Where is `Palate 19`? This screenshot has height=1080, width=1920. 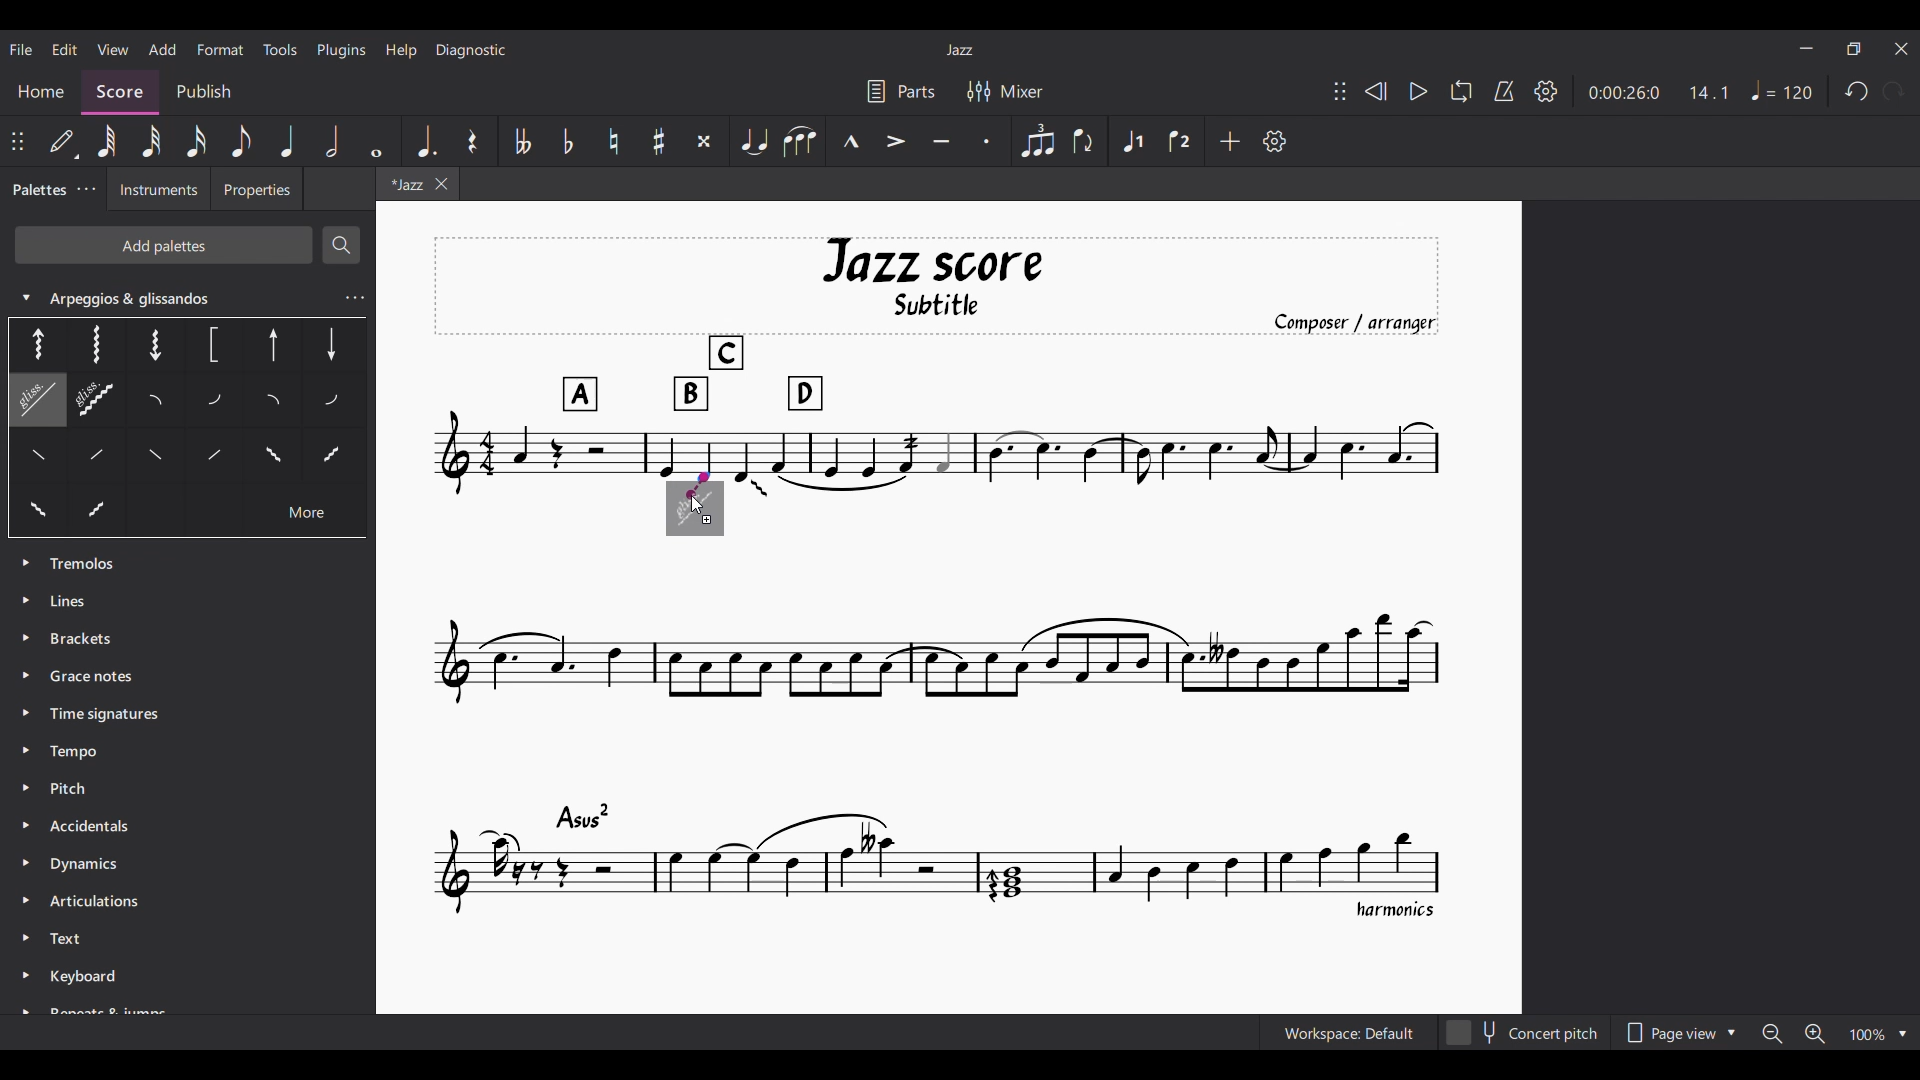 Palate 19 is located at coordinates (97, 511).